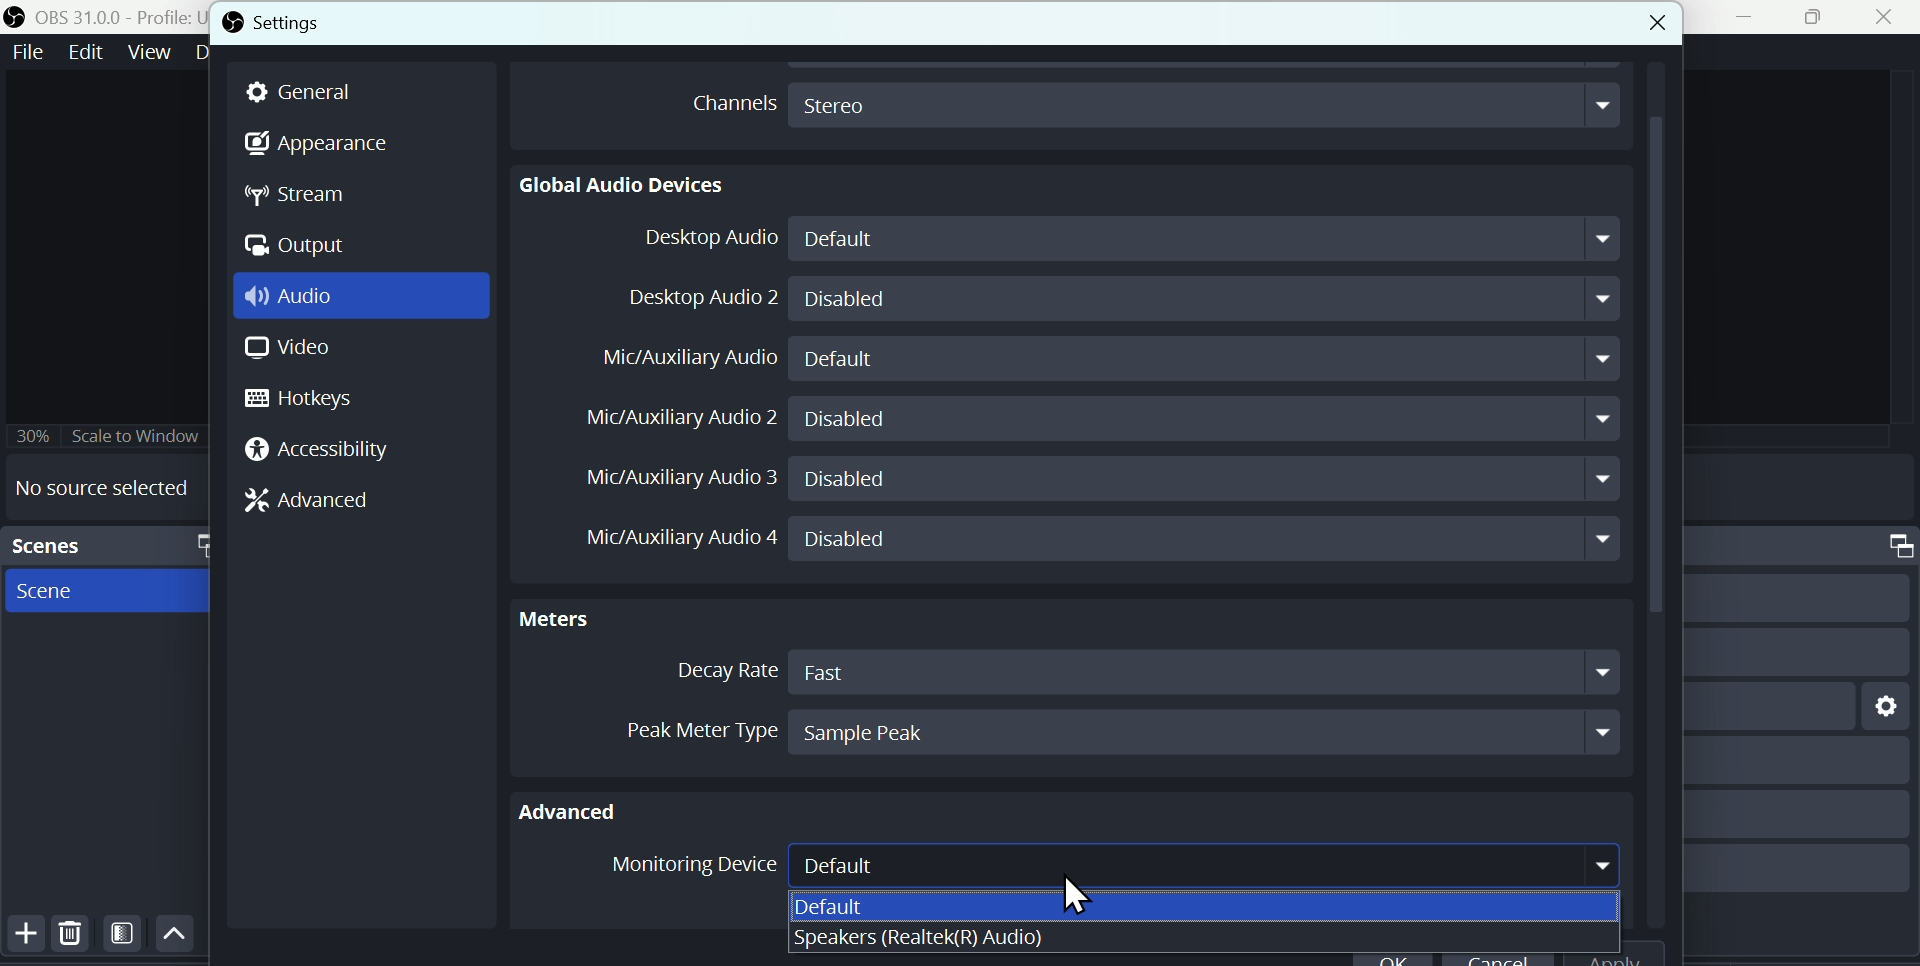 This screenshot has width=1920, height=966. I want to click on Default, so click(1203, 863).